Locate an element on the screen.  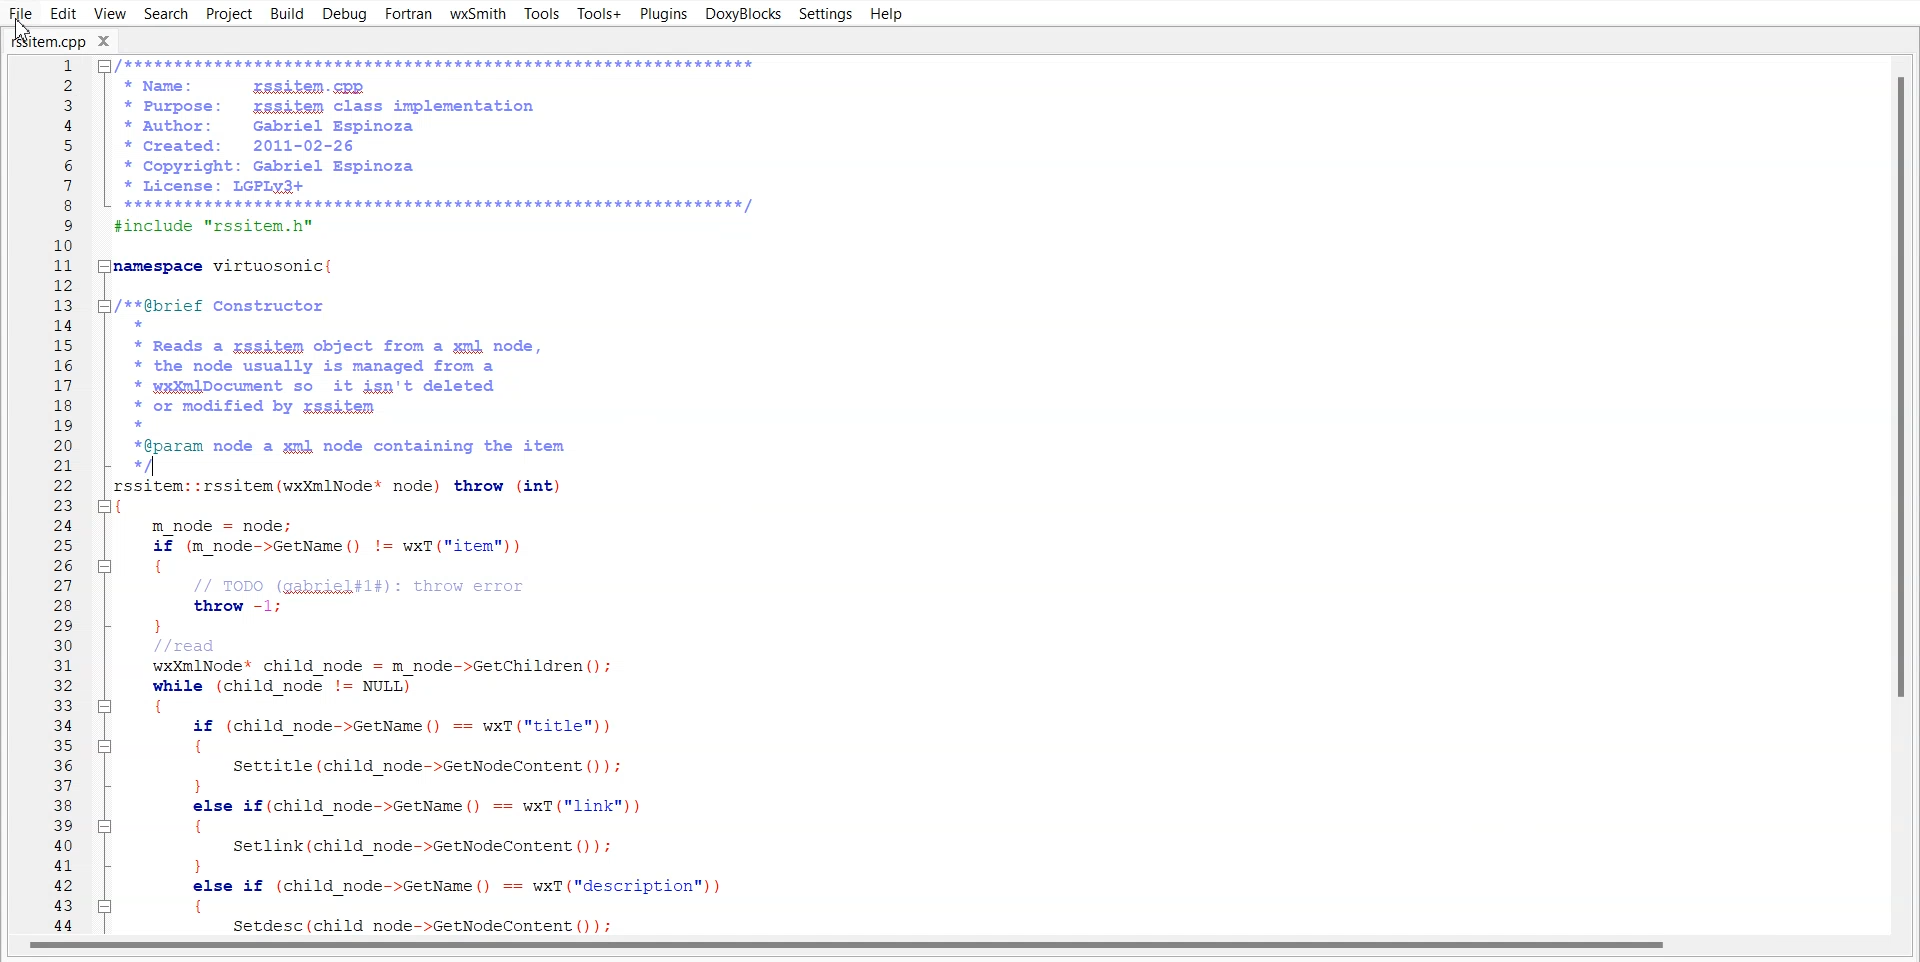
Collapse is located at coordinates (106, 826).